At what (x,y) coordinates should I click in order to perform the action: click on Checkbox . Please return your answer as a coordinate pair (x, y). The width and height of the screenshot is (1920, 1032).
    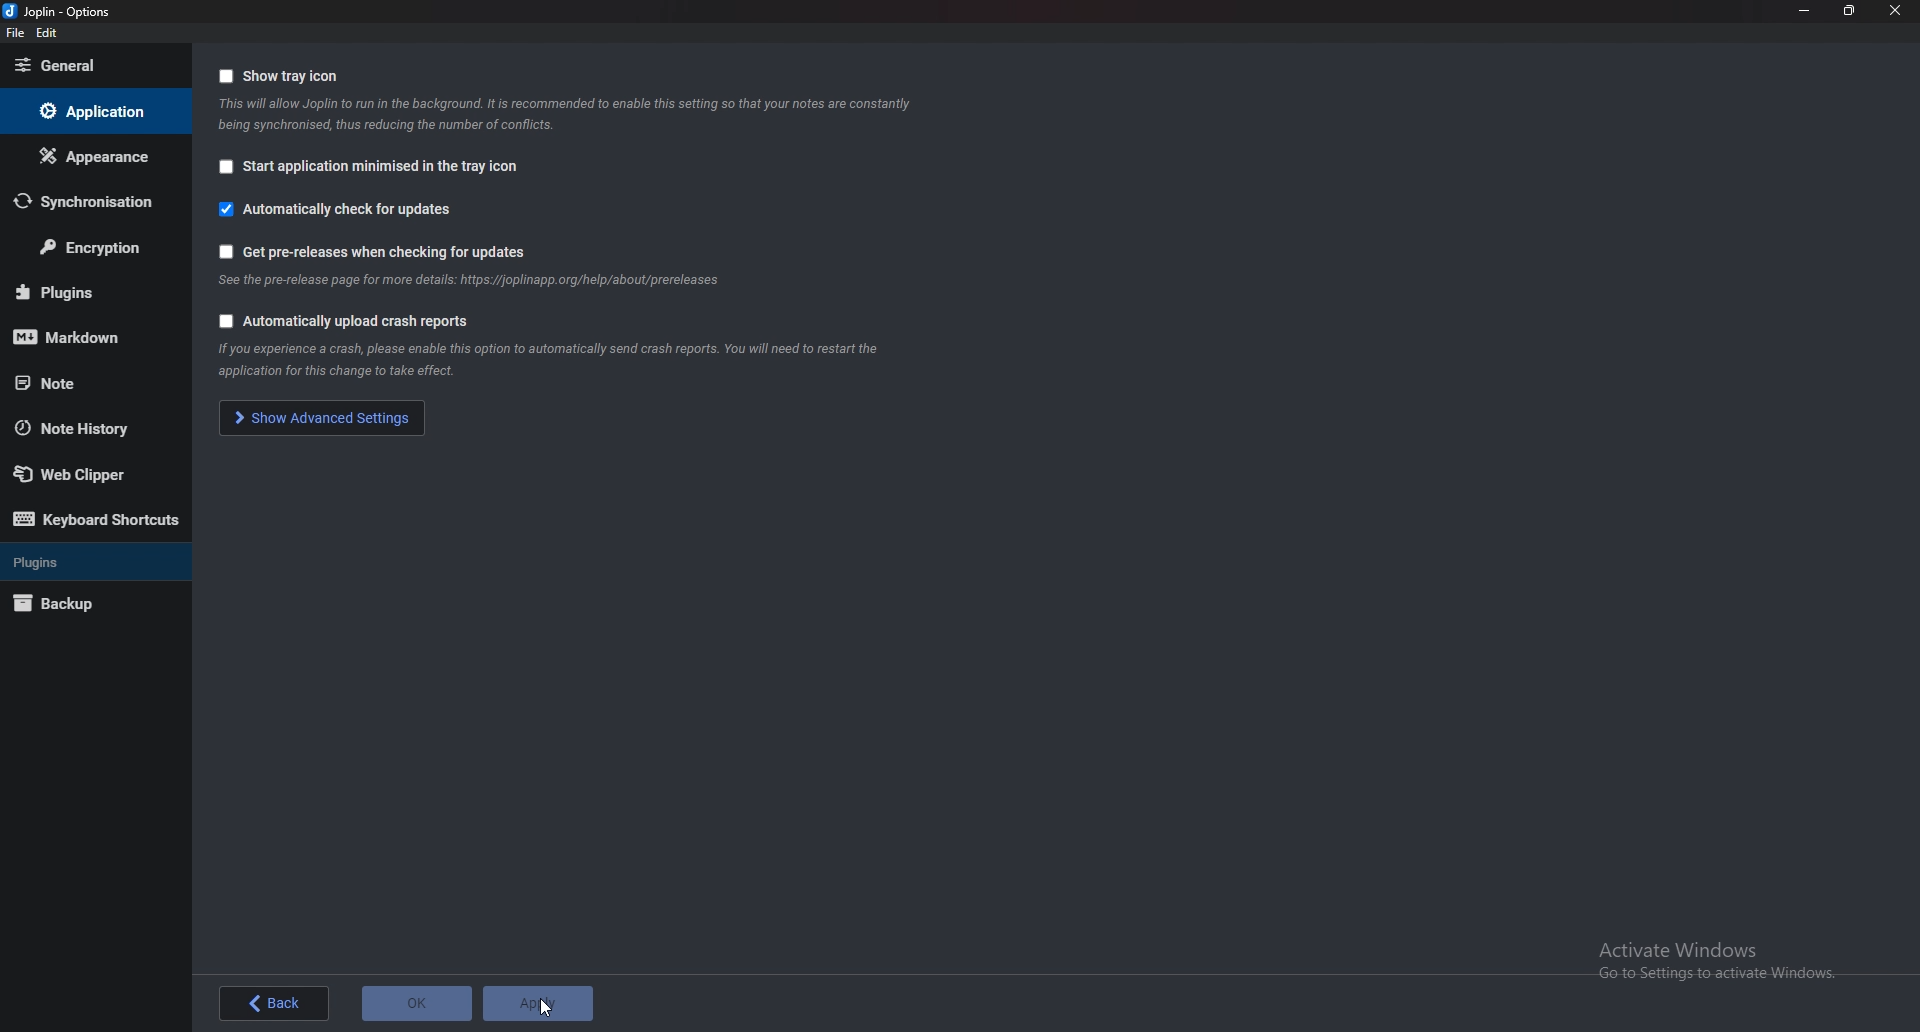
    Looking at the image, I should click on (222, 209).